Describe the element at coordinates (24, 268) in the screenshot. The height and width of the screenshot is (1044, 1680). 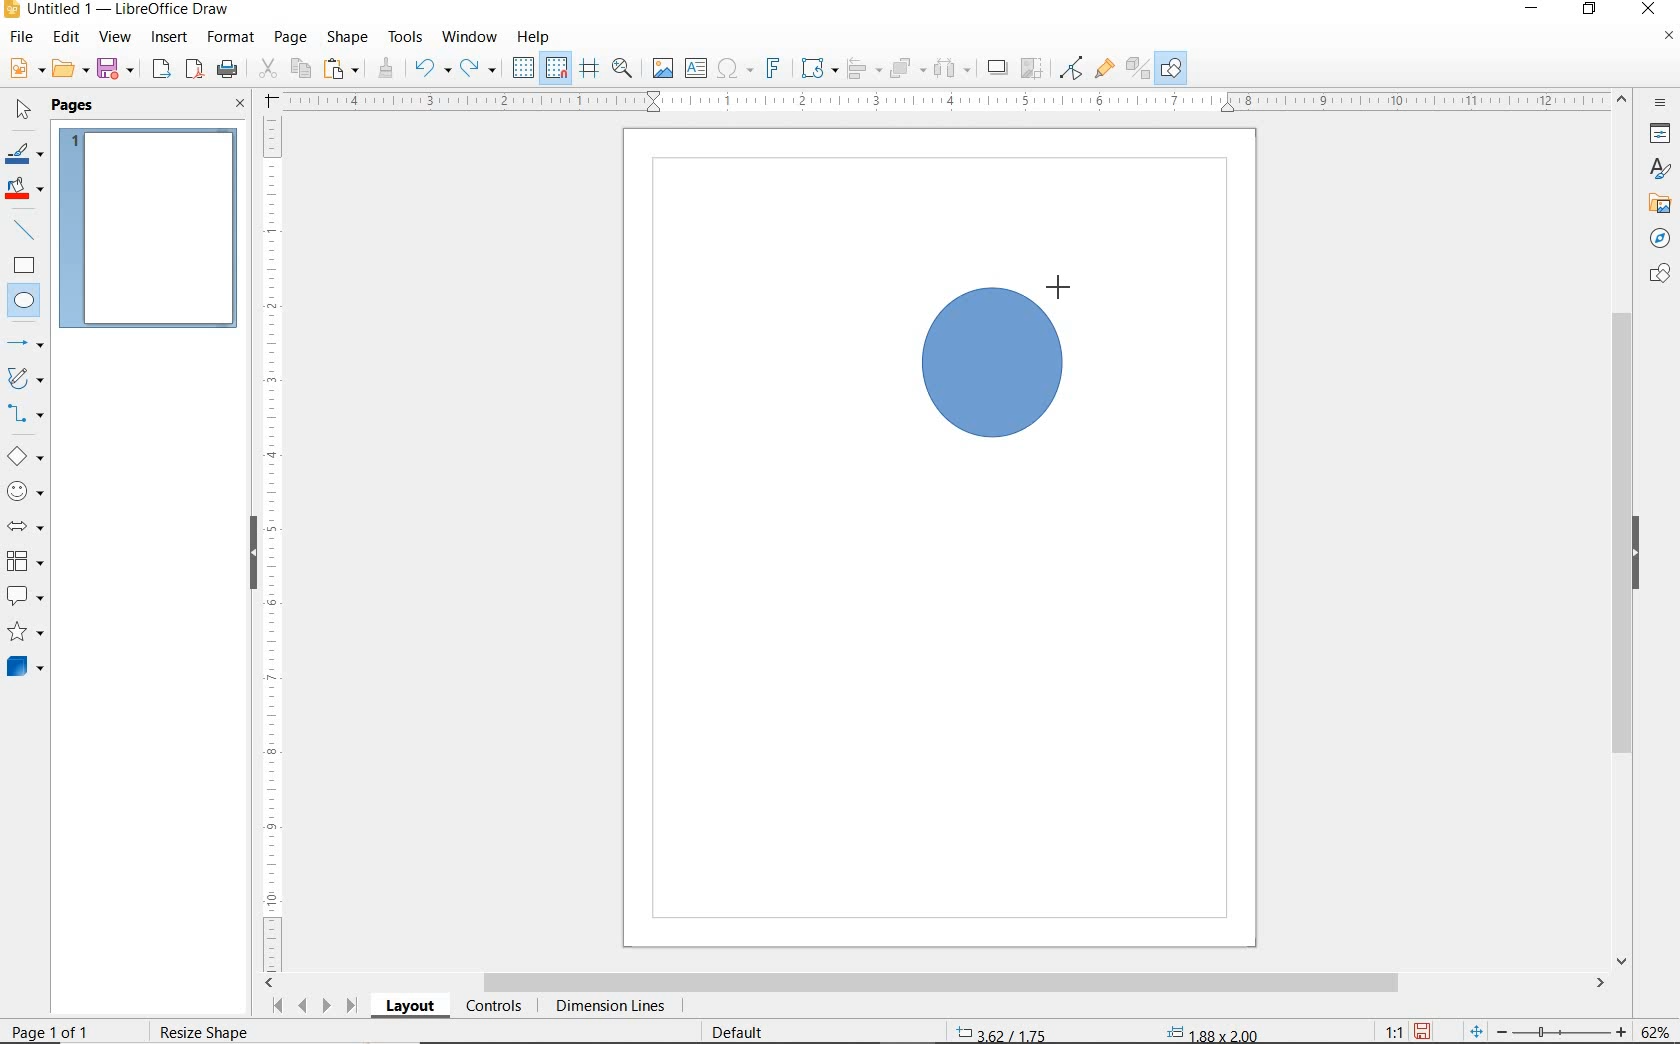
I see `RECTANGLE` at that location.